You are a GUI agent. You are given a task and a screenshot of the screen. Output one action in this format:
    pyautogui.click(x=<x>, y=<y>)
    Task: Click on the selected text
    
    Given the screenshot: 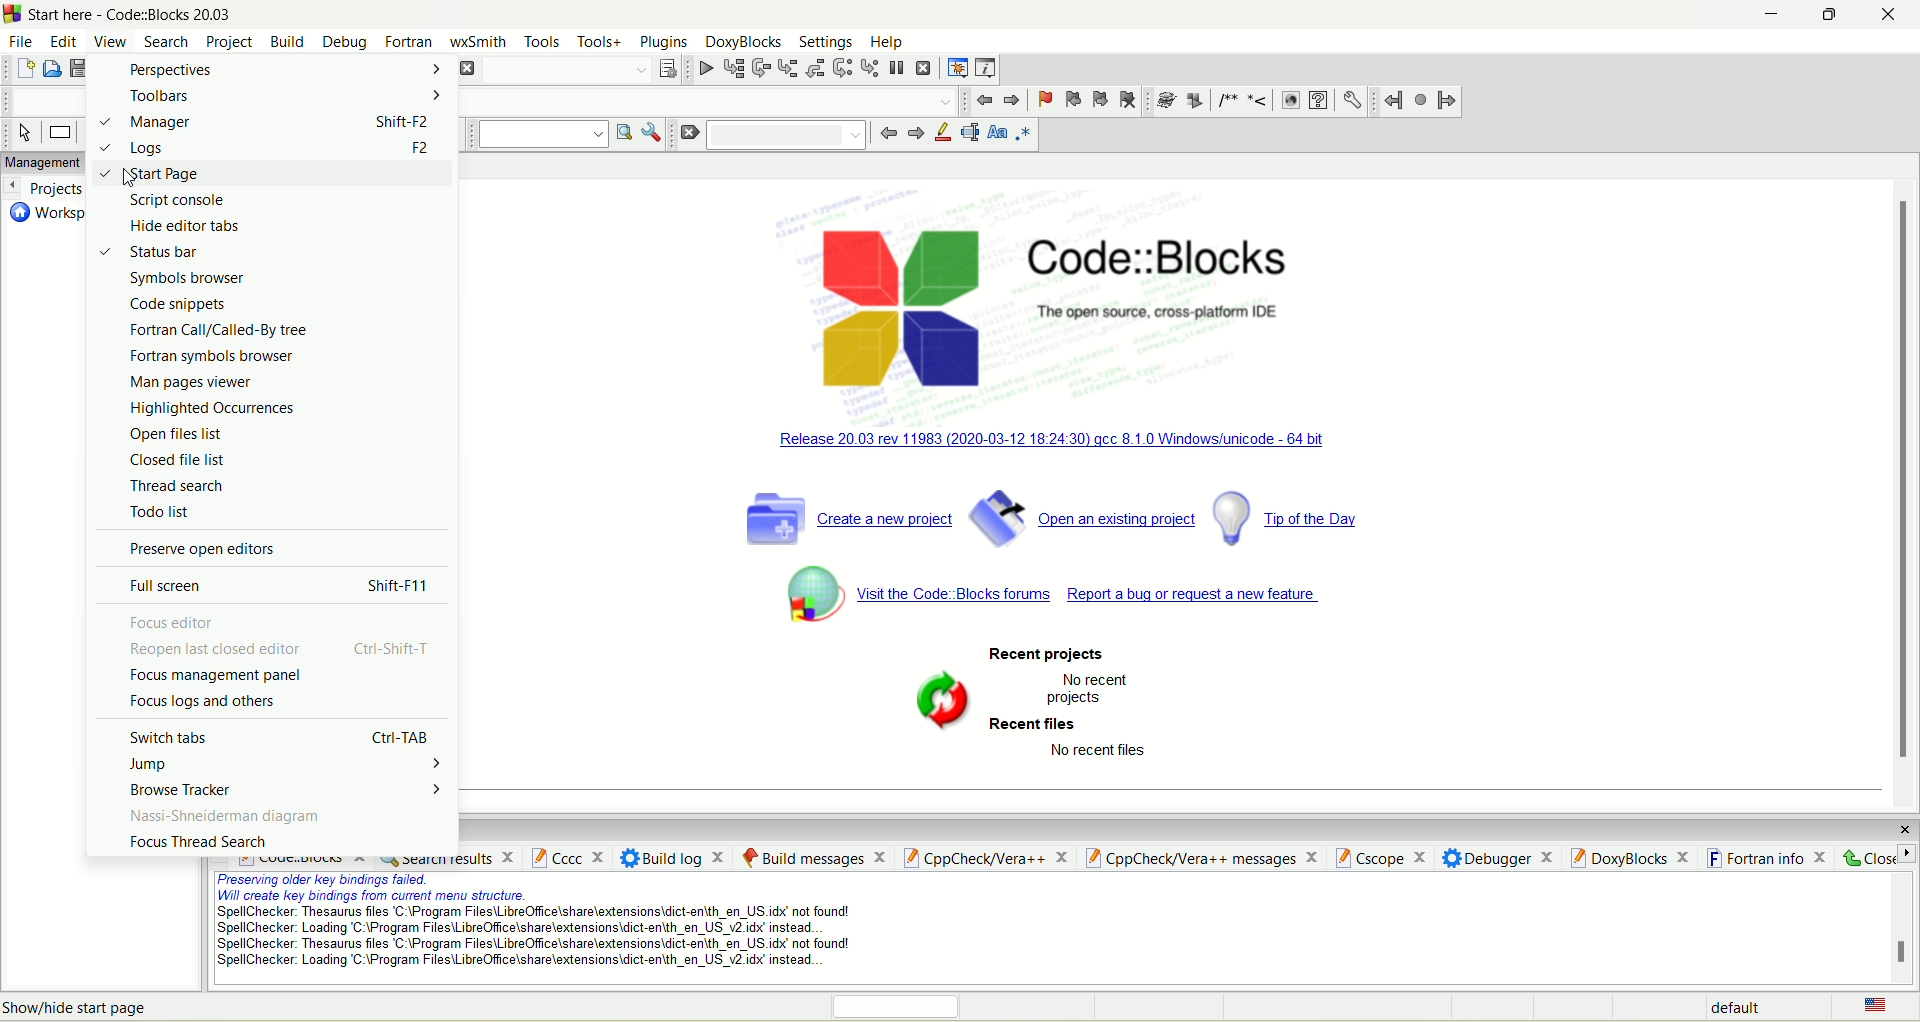 What is the action you would take?
    pyautogui.click(x=969, y=136)
    